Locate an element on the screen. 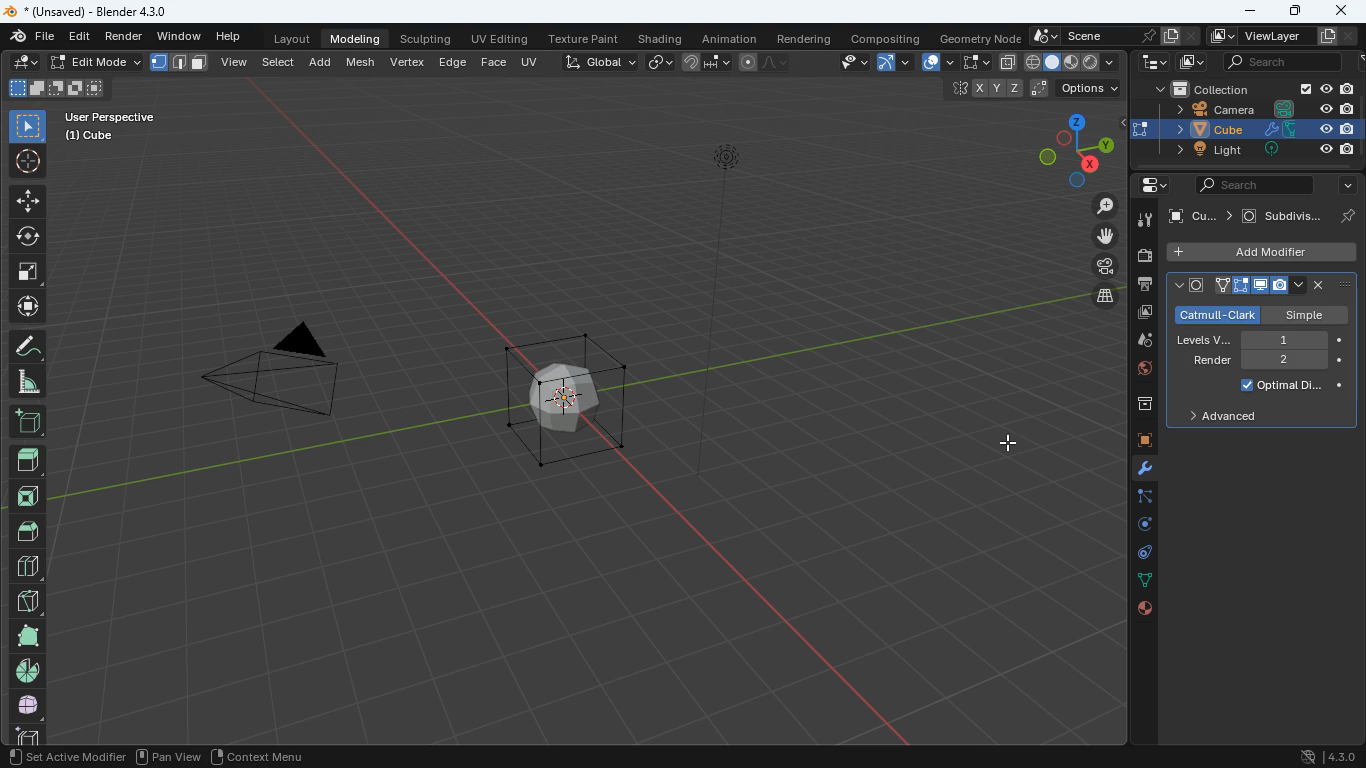 The width and height of the screenshot is (1366, 768). render is located at coordinates (124, 37).